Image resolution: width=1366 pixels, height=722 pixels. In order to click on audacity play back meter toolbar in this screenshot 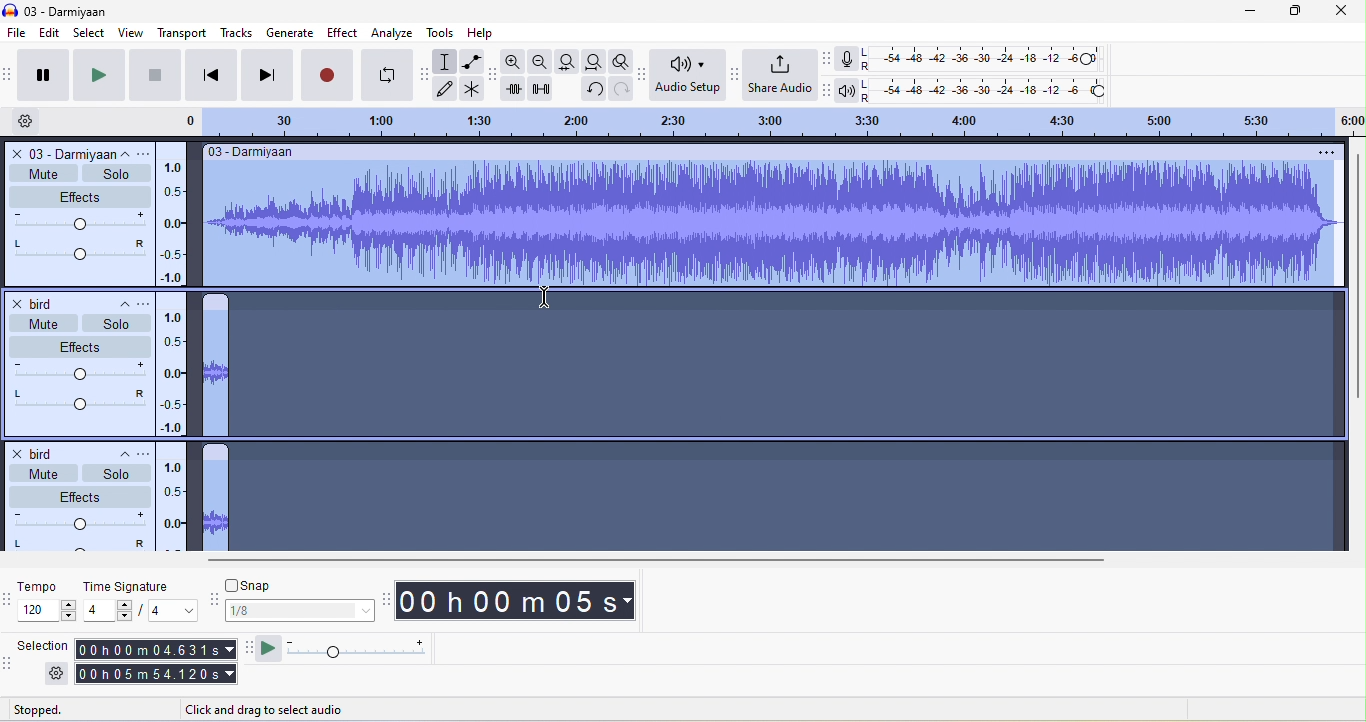, I will do `click(832, 90)`.